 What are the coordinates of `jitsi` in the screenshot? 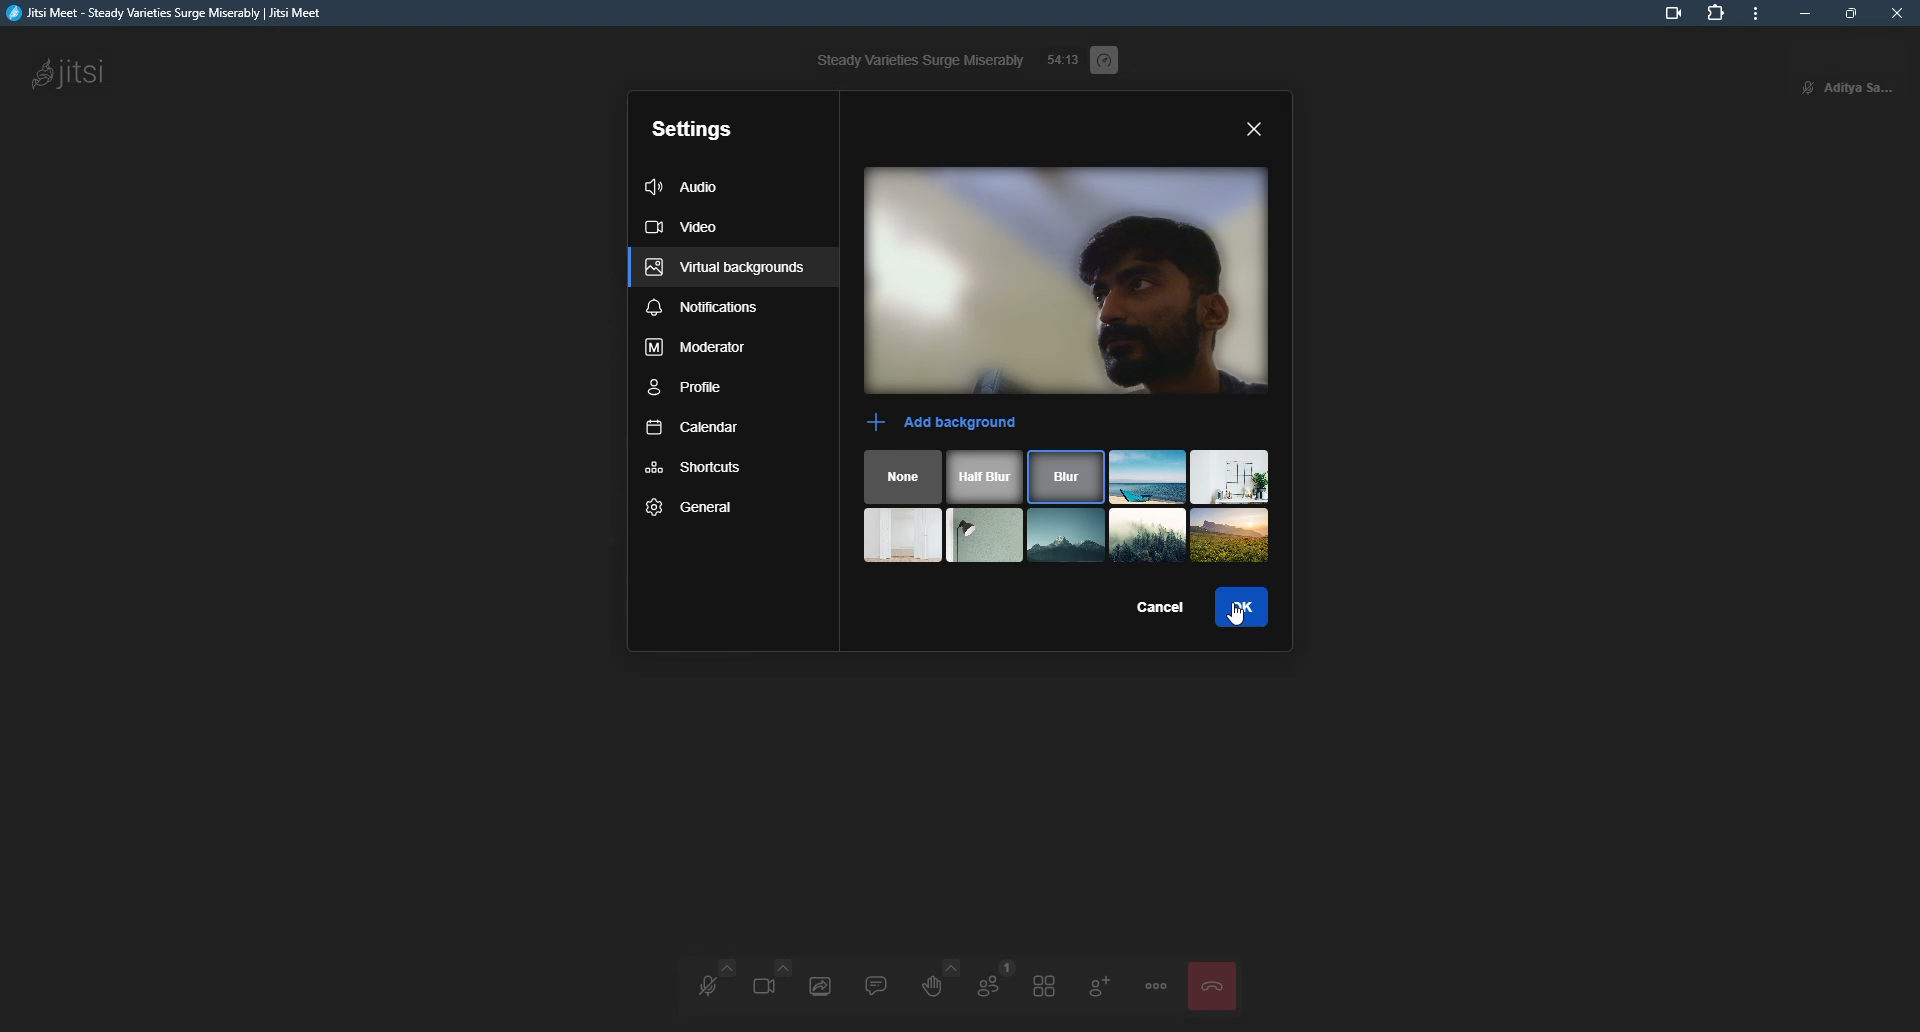 It's located at (168, 18).